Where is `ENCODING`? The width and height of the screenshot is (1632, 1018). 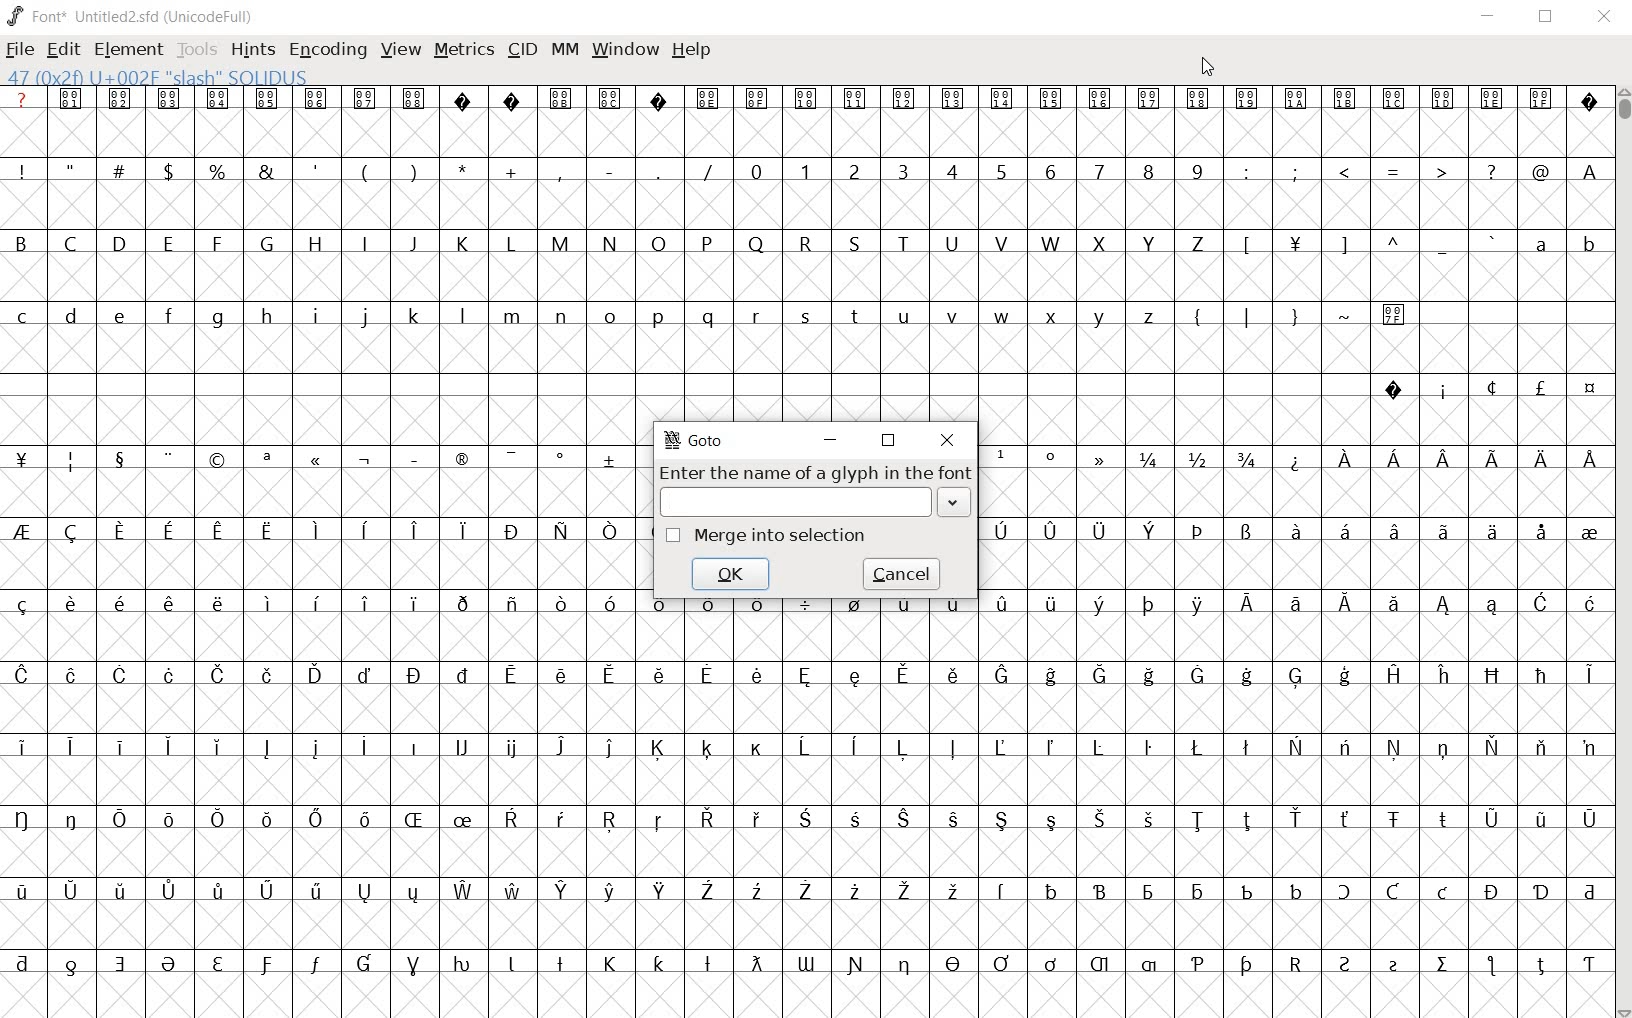 ENCODING is located at coordinates (327, 51).